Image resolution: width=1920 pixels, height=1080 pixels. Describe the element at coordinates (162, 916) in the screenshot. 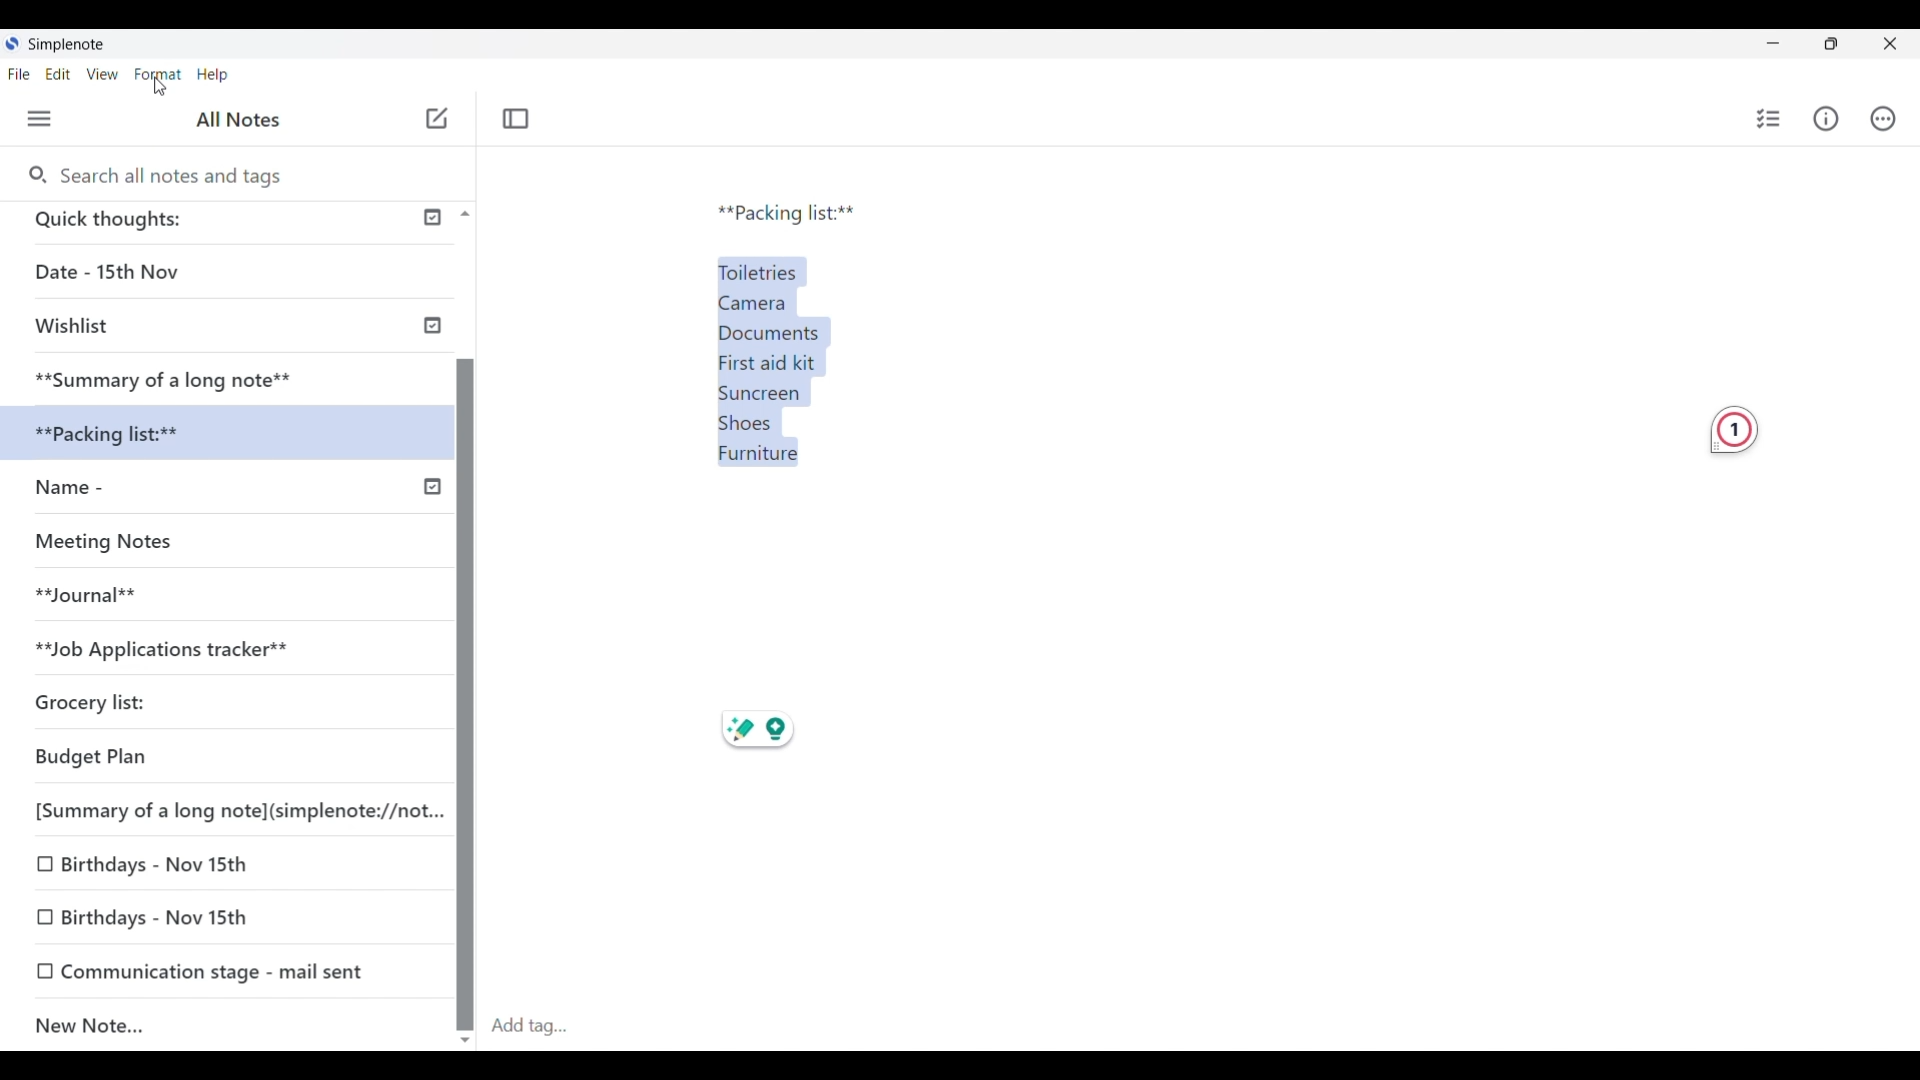

I see `0 Birthdays - Nov 15th` at that location.